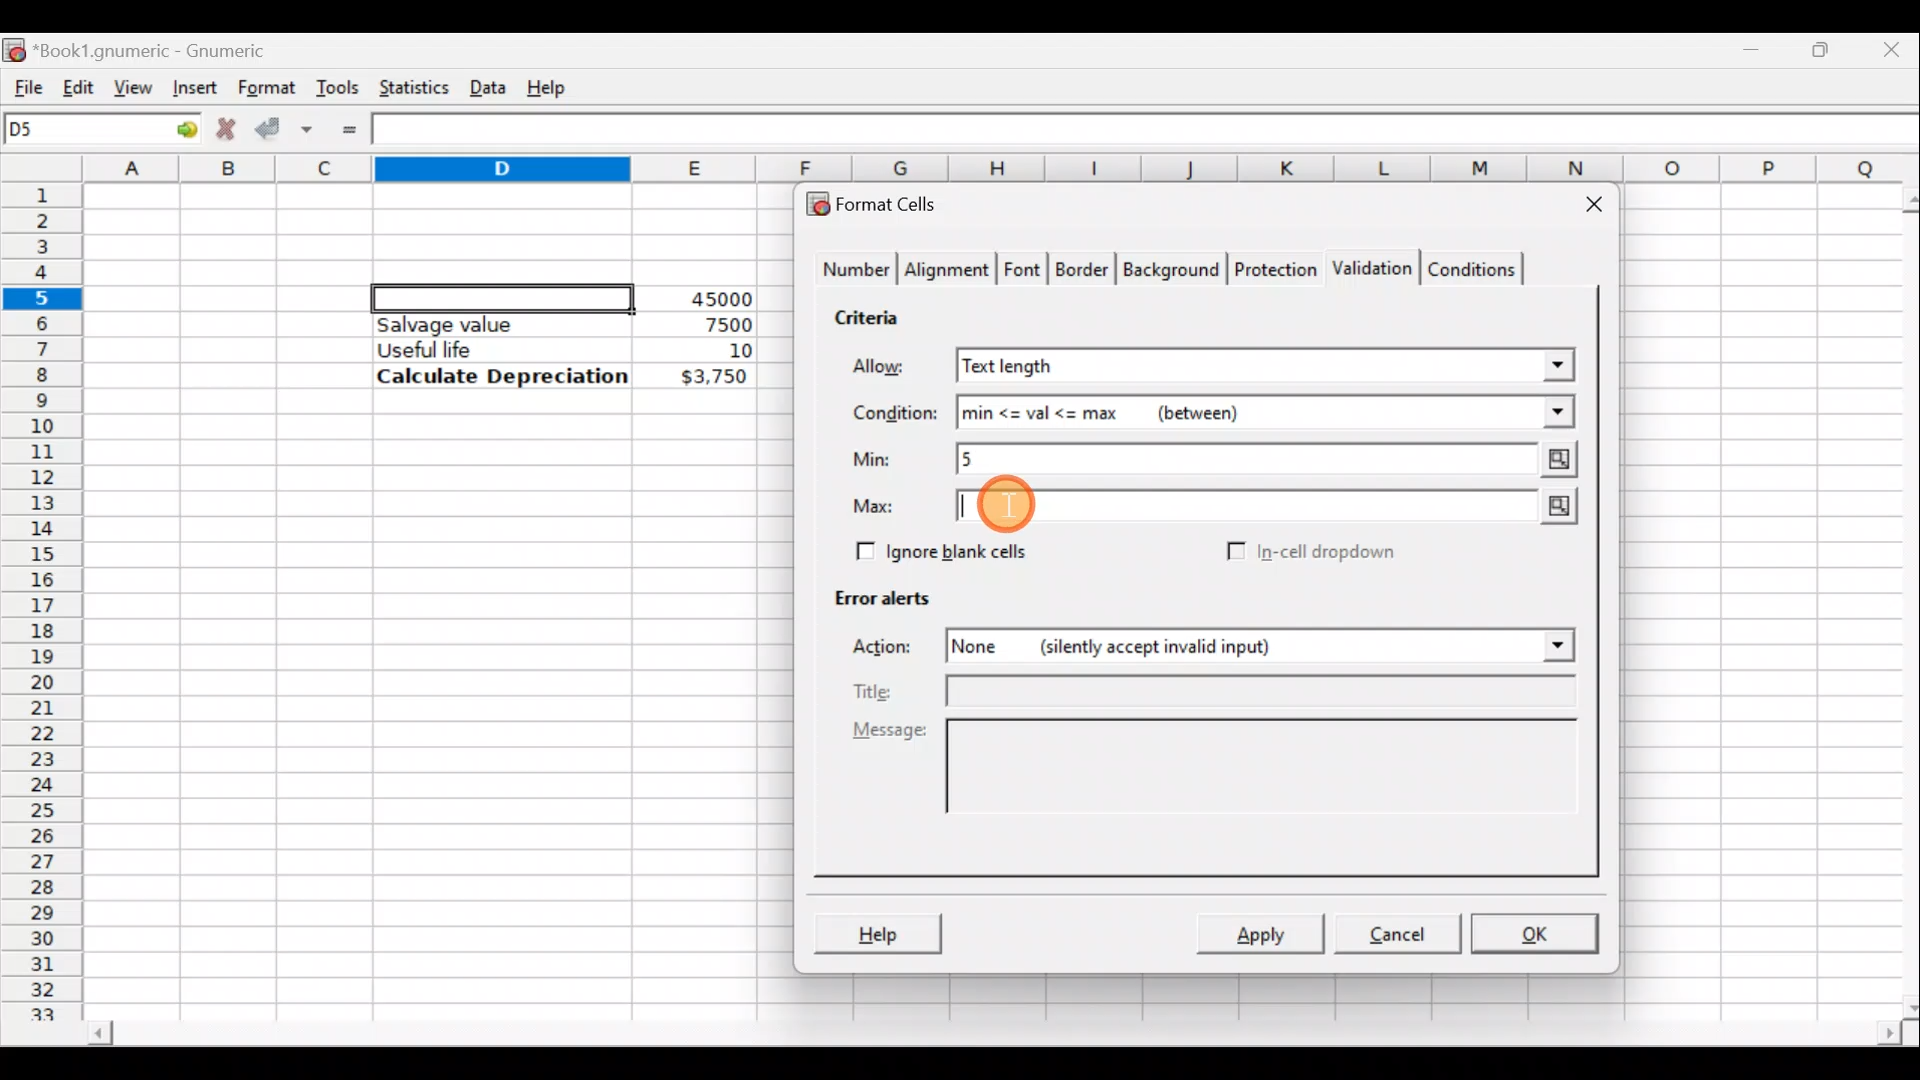 The height and width of the screenshot is (1080, 1920). Describe the element at coordinates (1151, 132) in the screenshot. I see `Formula bar` at that location.